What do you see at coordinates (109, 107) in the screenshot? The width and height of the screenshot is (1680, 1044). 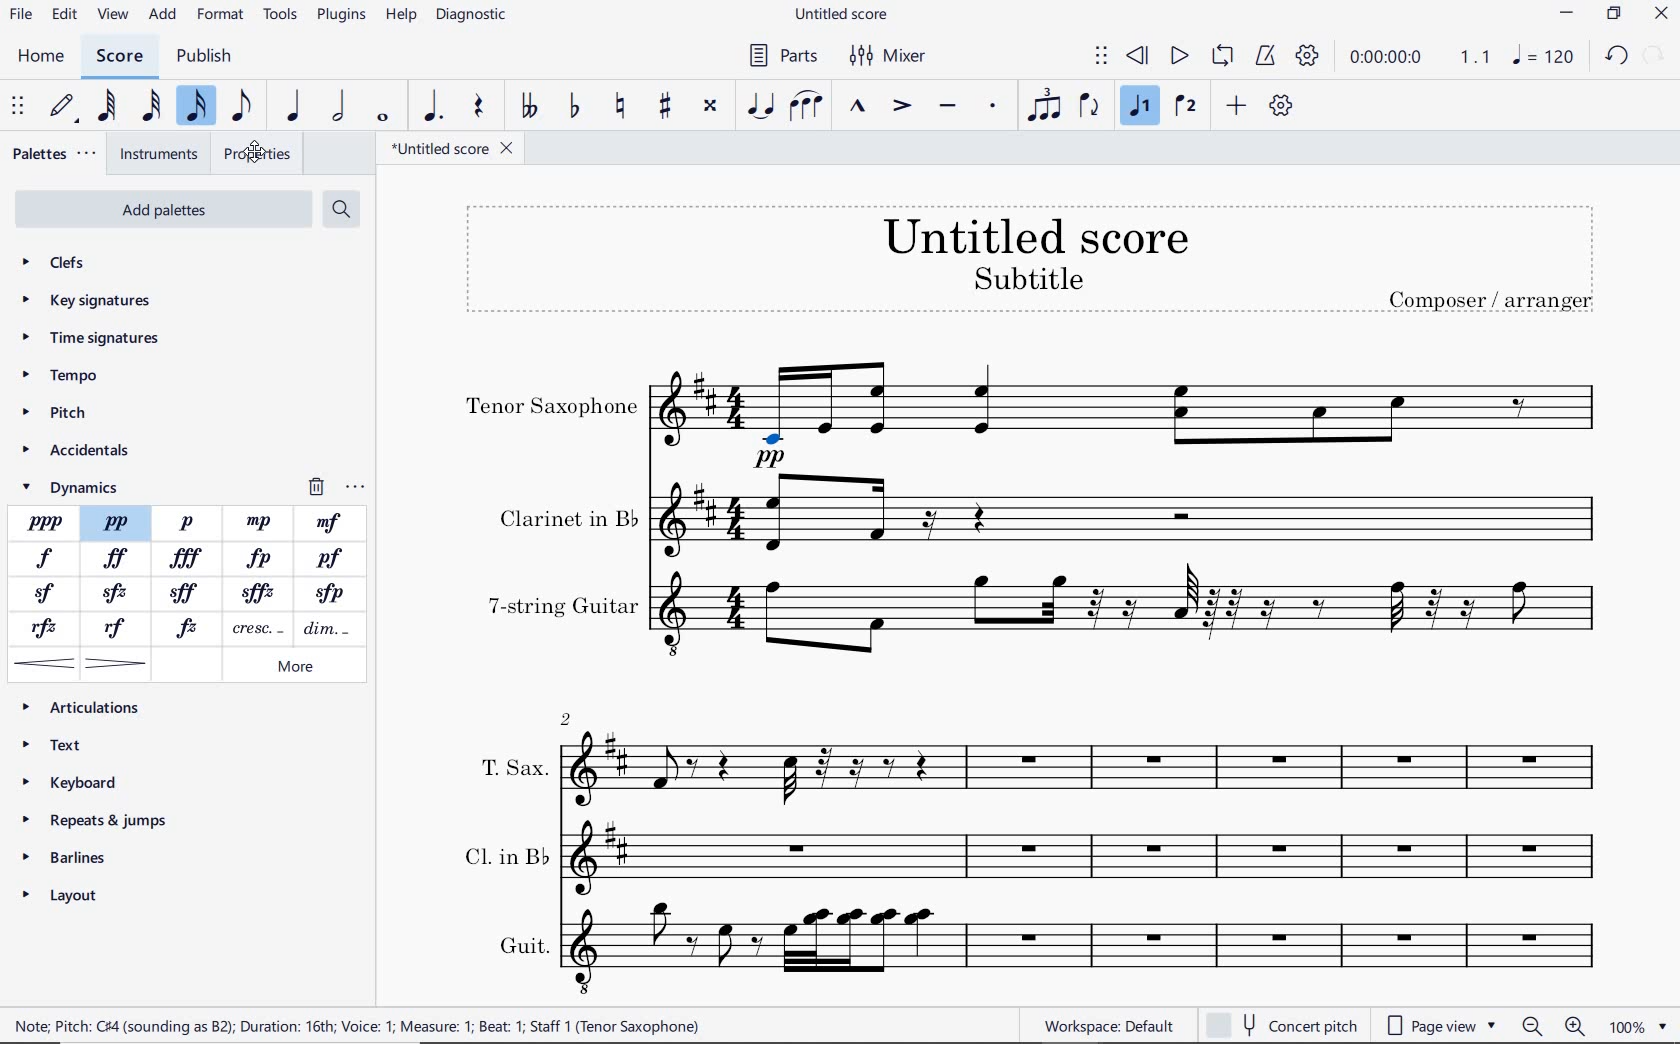 I see `64TH NOTE` at bounding box center [109, 107].